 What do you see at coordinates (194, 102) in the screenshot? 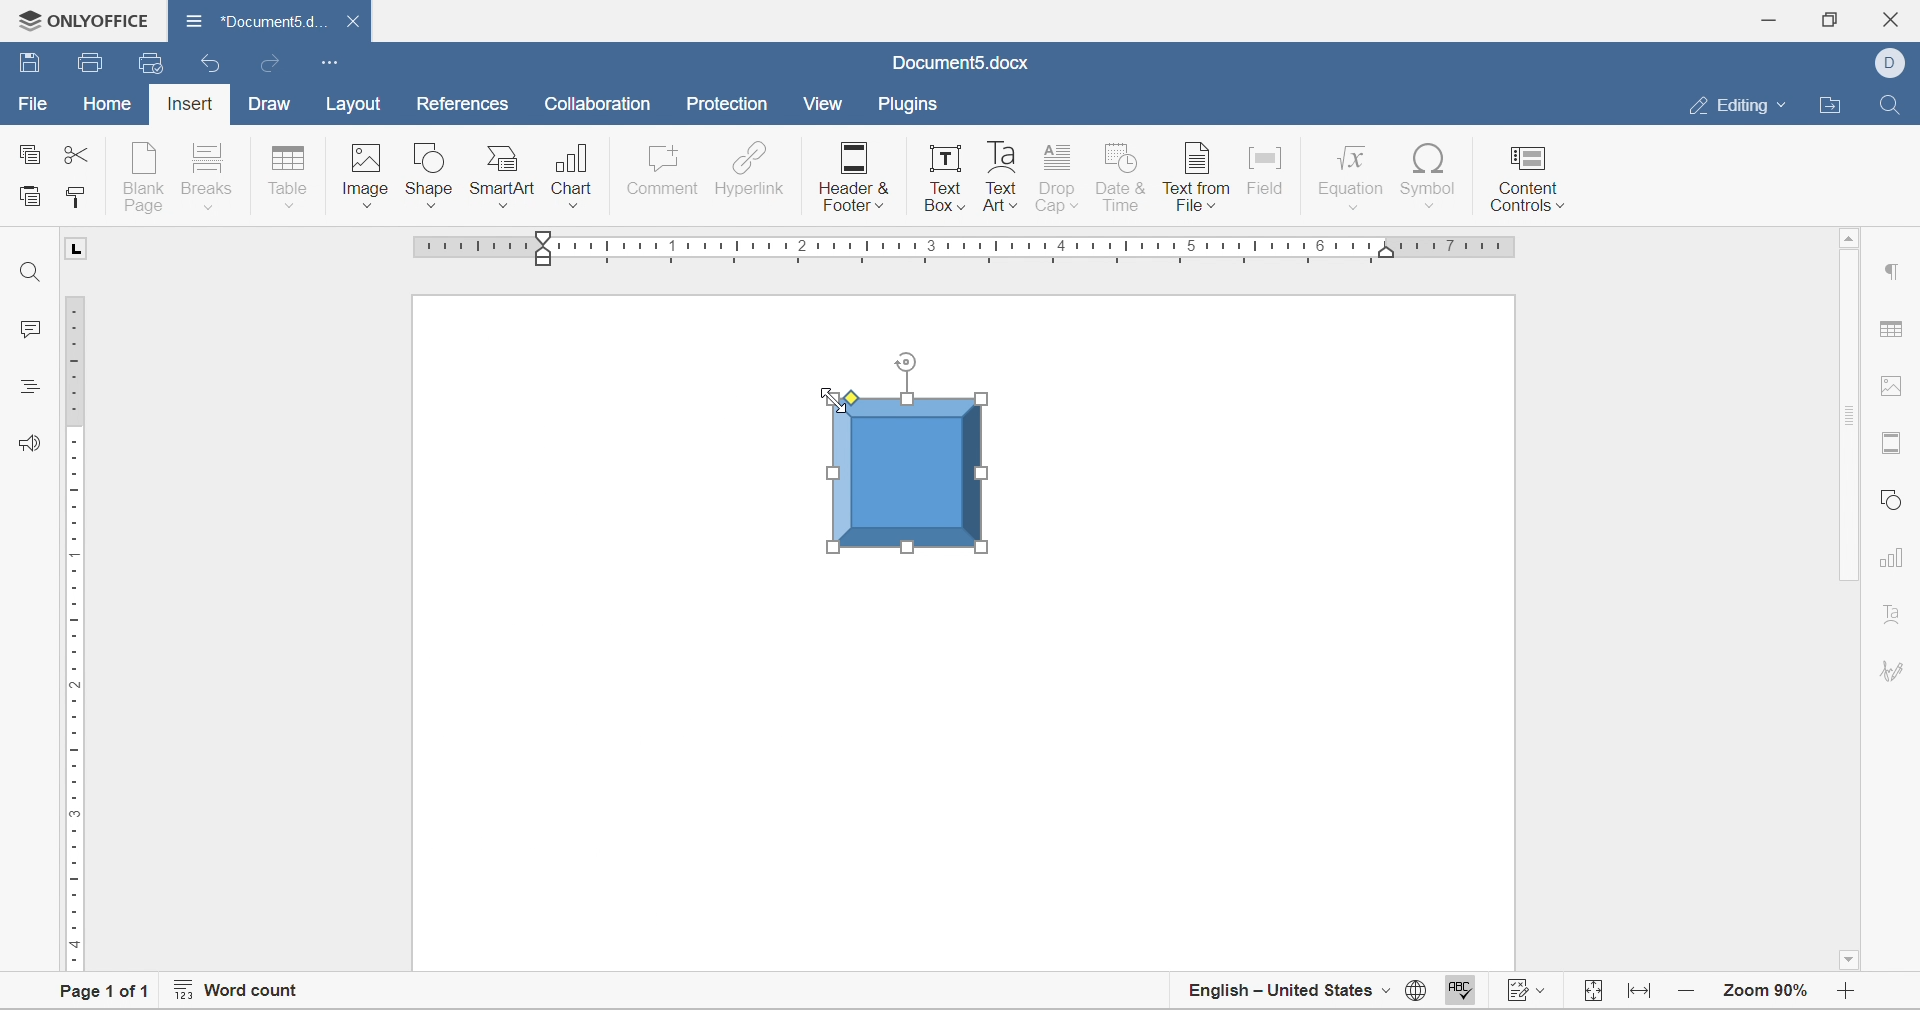
I see `insert` at bounding box center [194, 102].